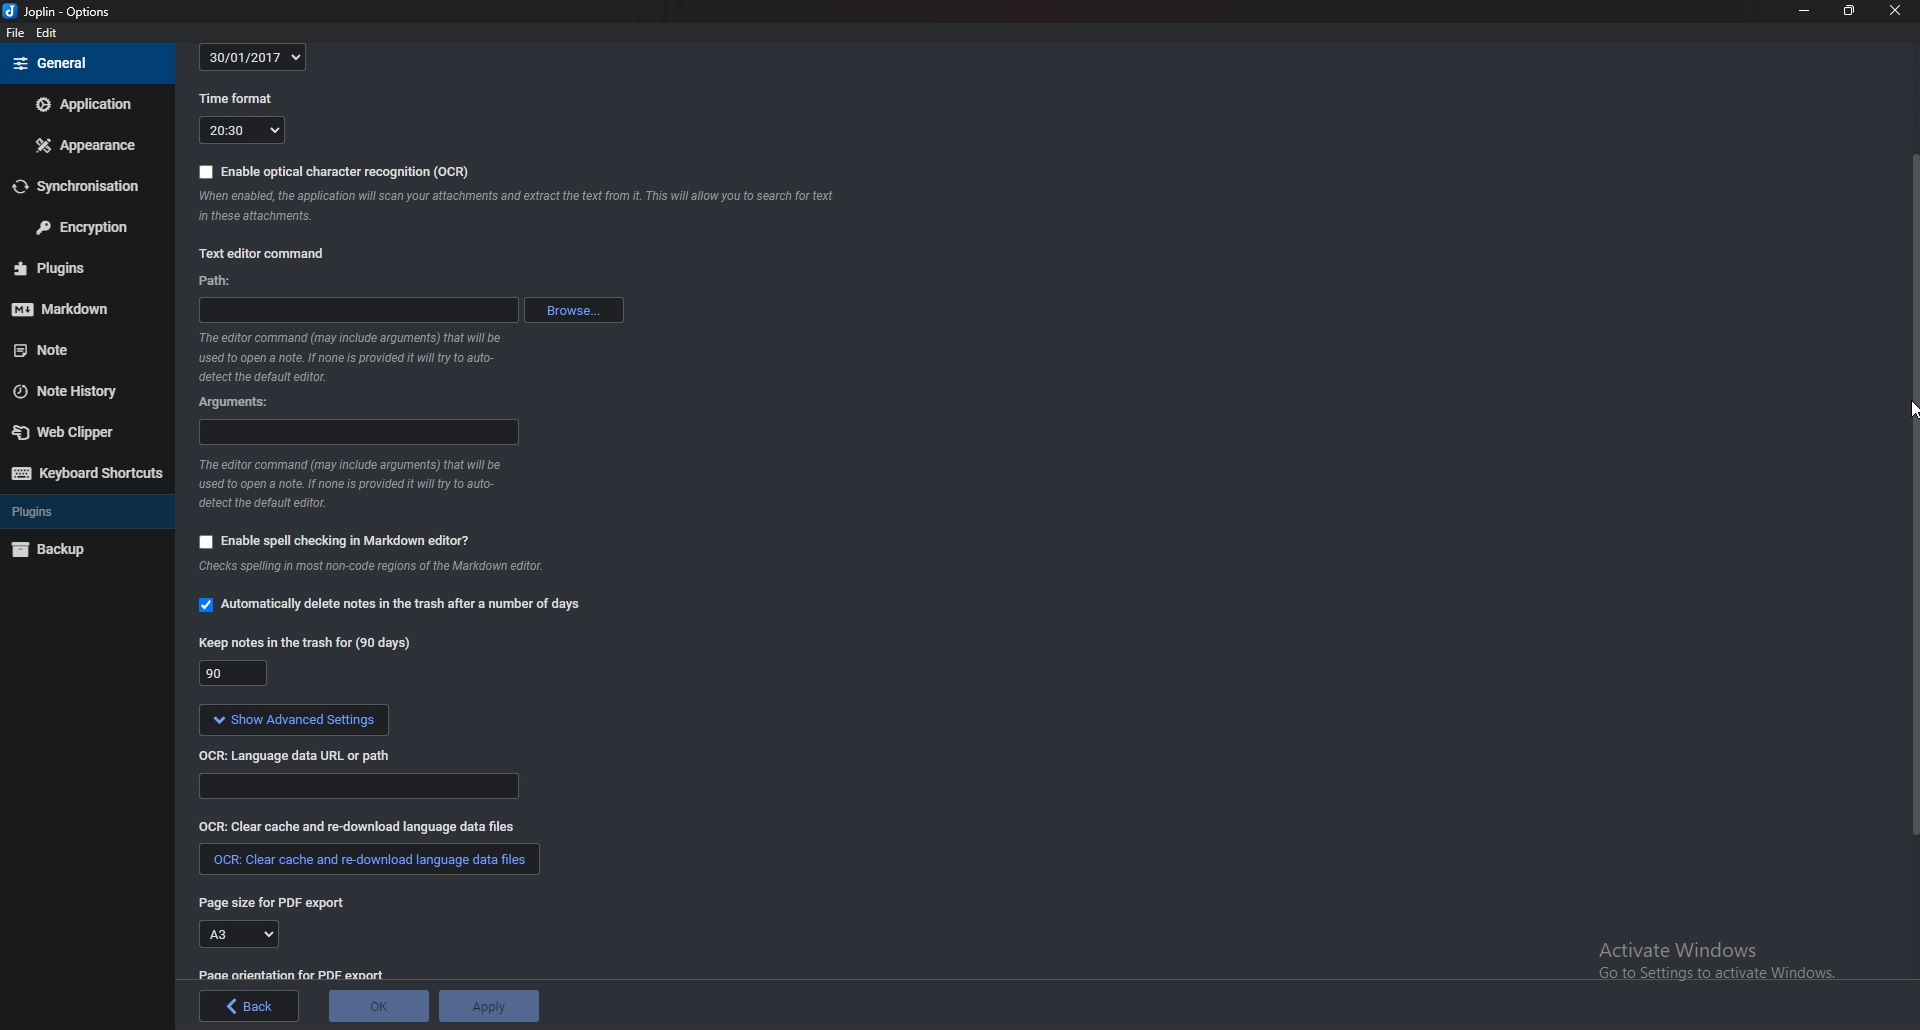 Image resolution: width=1920 pixels, height=1030 pixels. What do you see at coordinates (1911, 500) in the screenshot?
I see `Scroll bar` at bounding box center [1911, 500].